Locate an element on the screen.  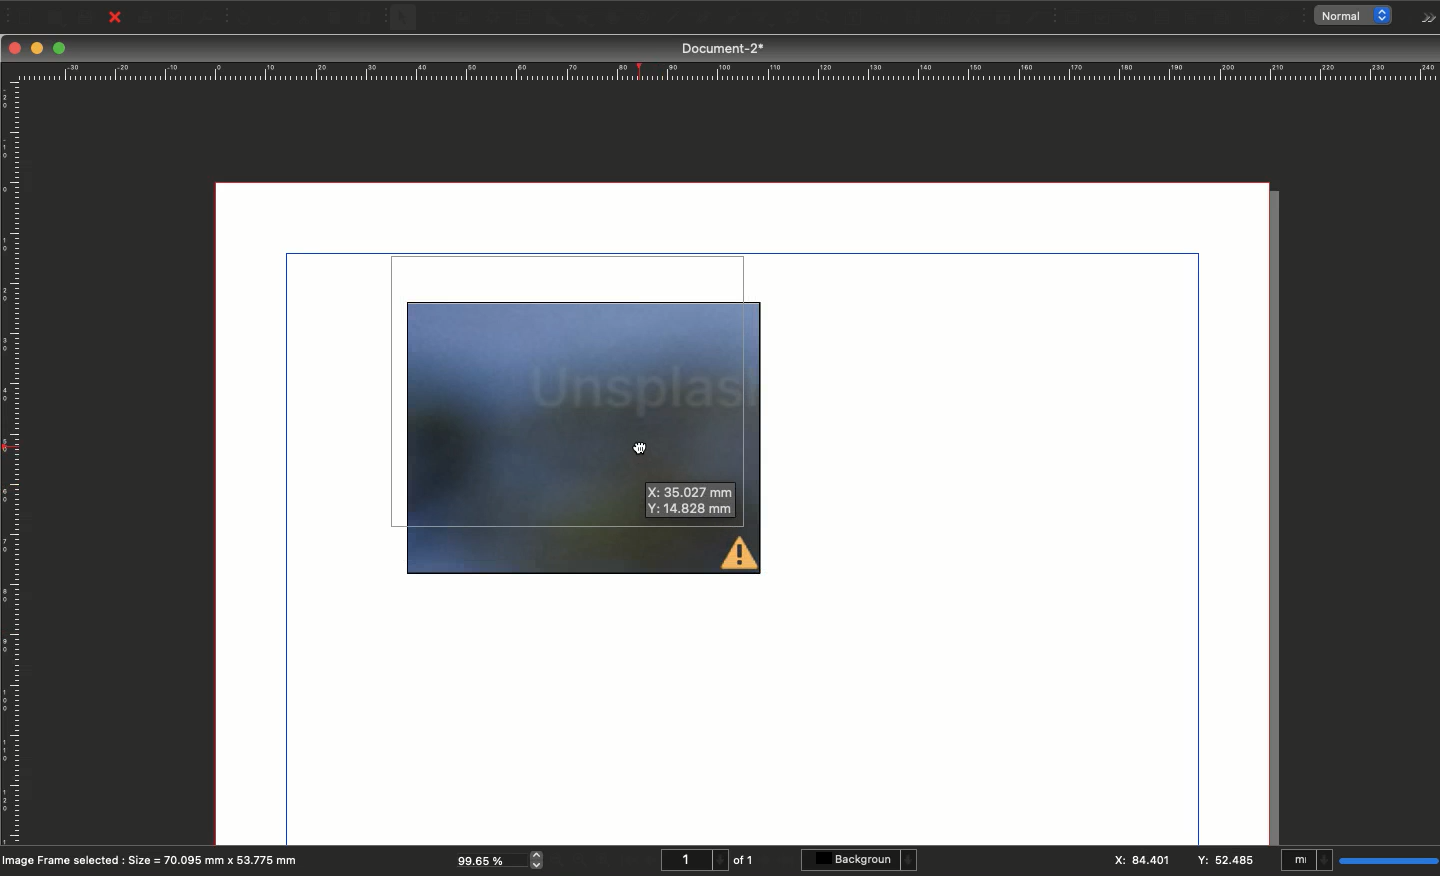
zoom in and out is located at coordinates (540, 859).